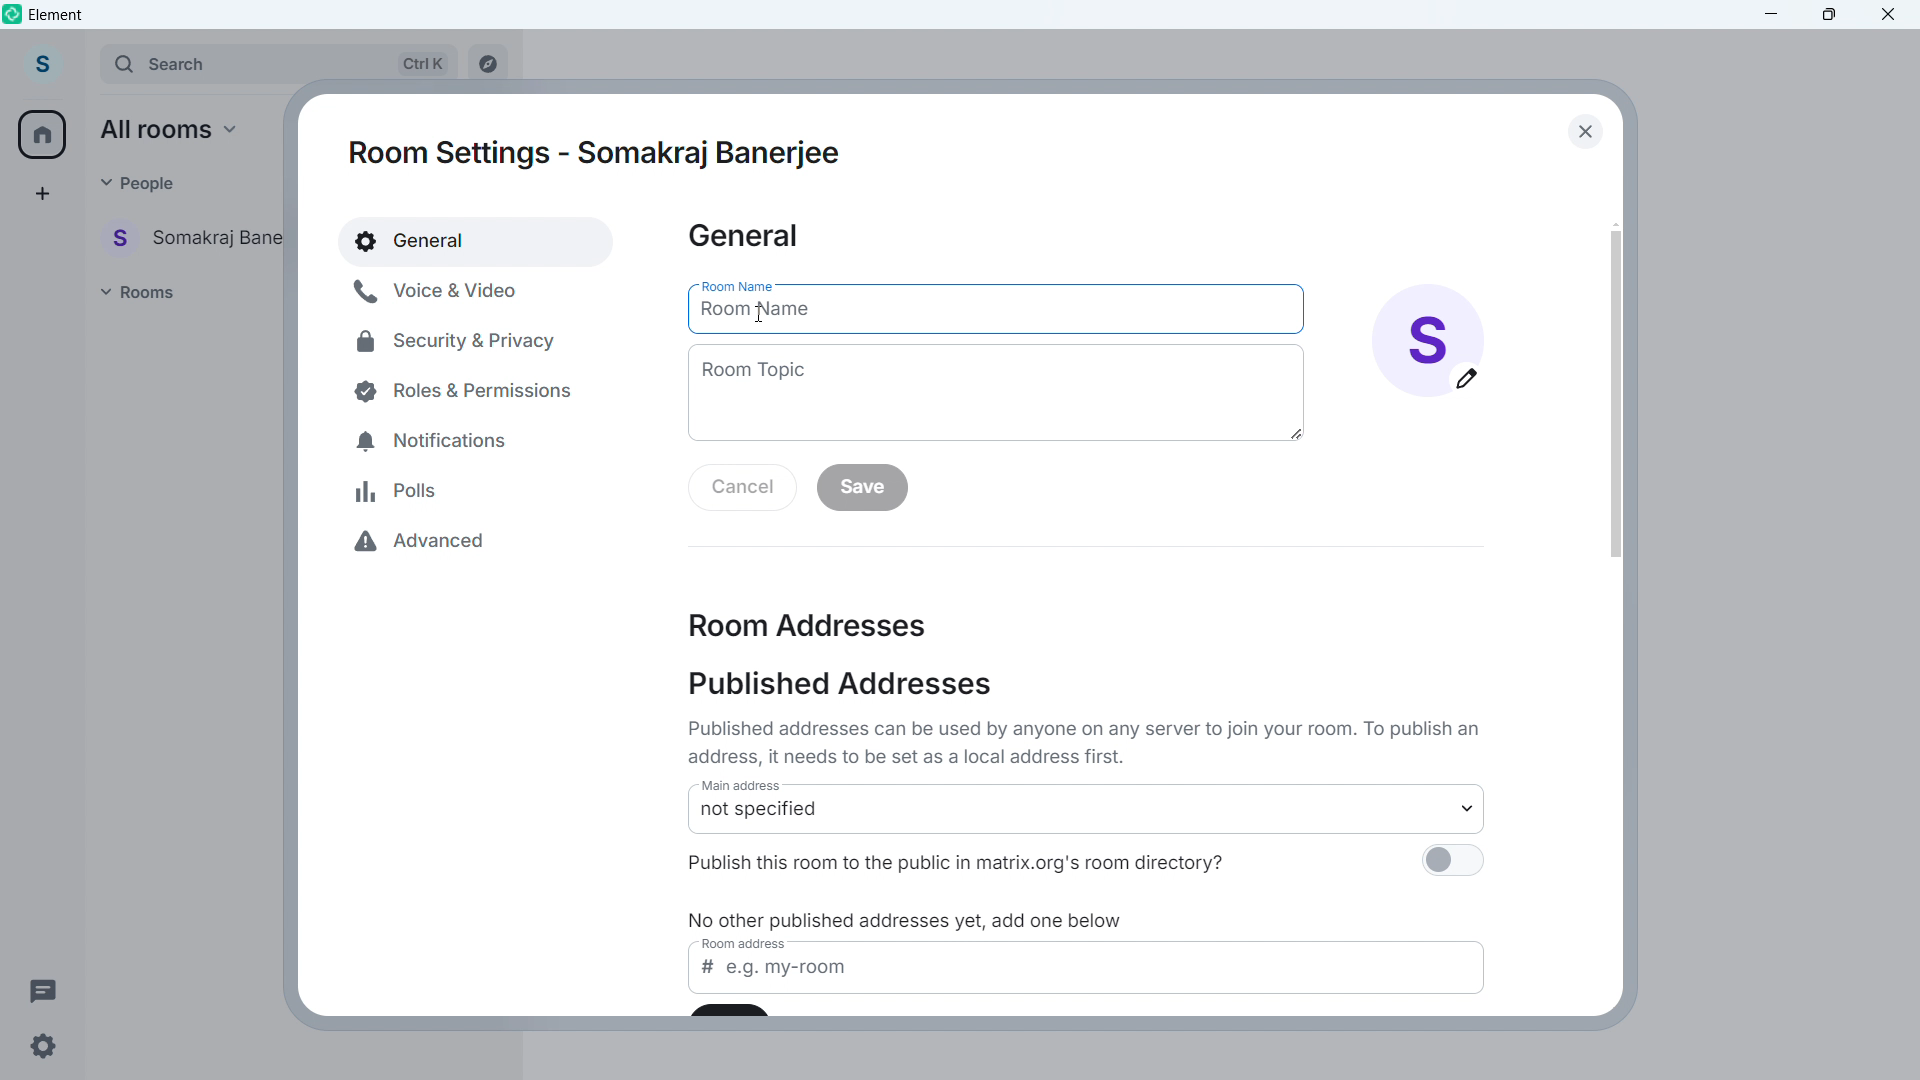 The height and width of the screenshot is (1080, 1920). I want to click on Home , so click(43, 134).